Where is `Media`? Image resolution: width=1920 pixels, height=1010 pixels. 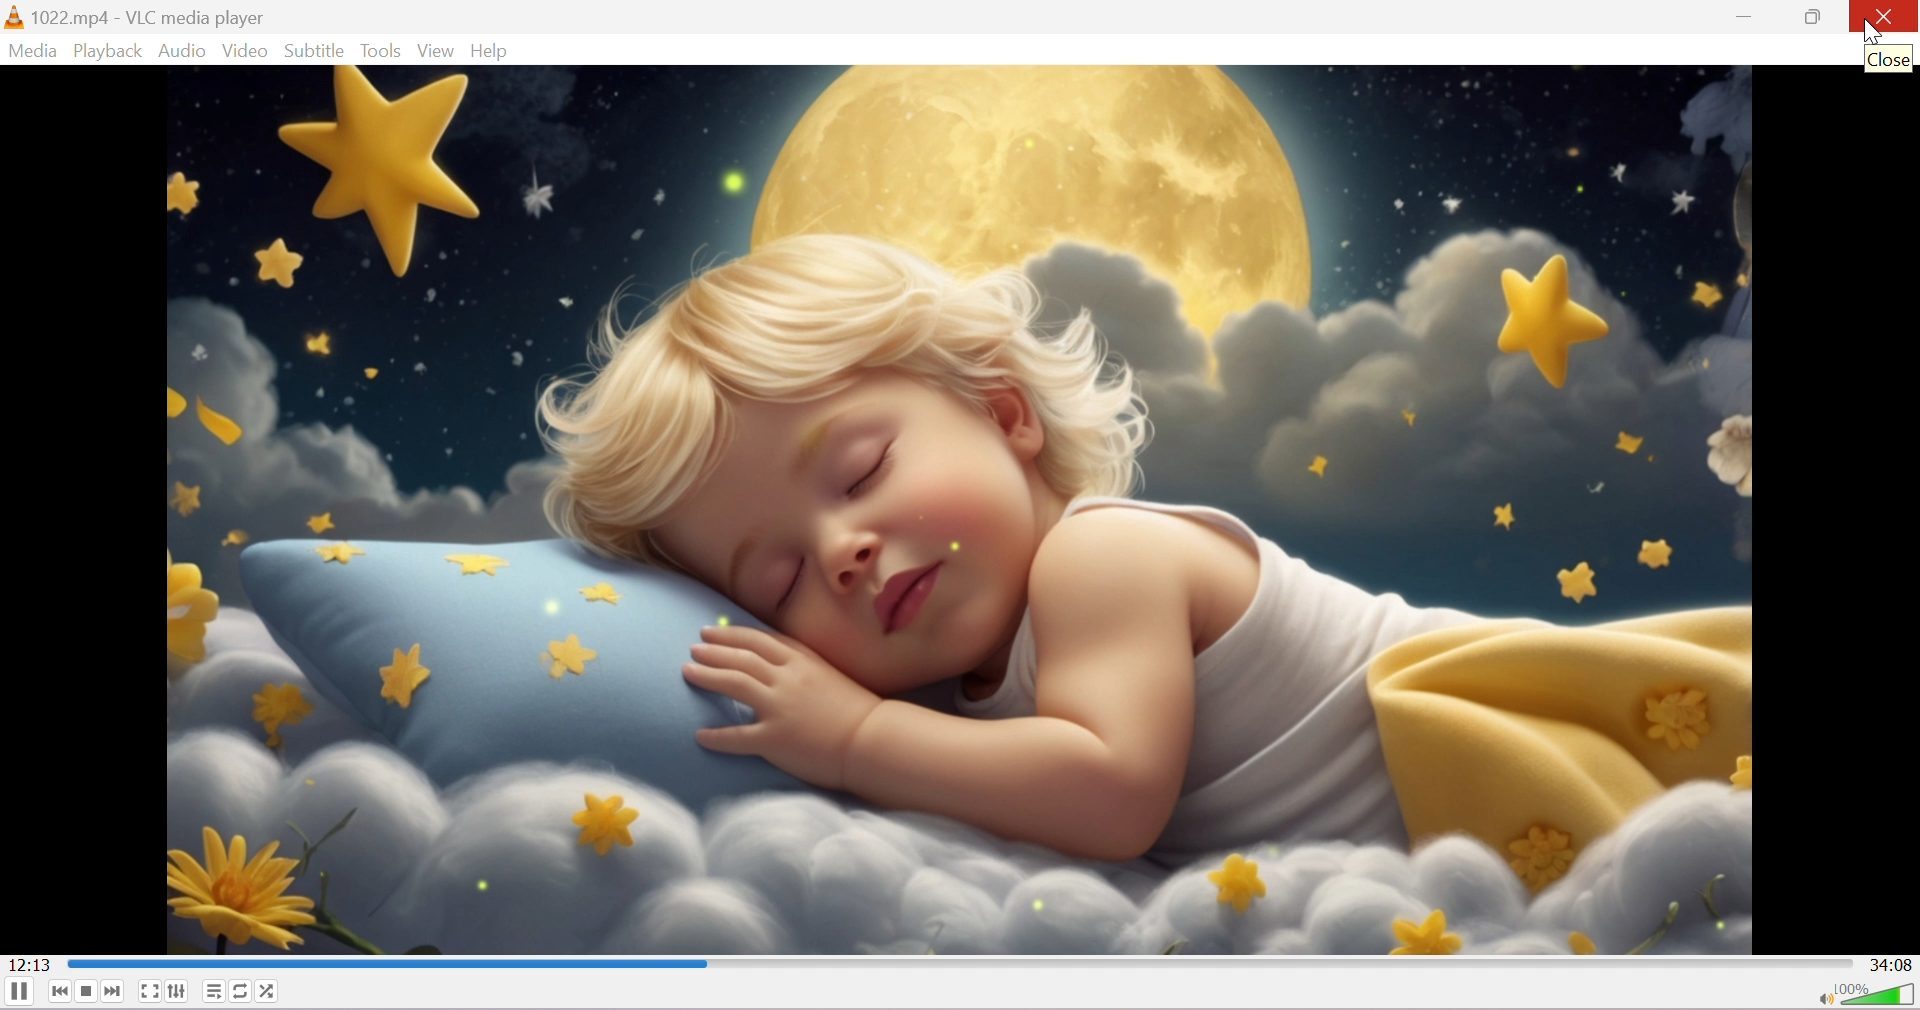 Media is located at coordinates (31, 52).